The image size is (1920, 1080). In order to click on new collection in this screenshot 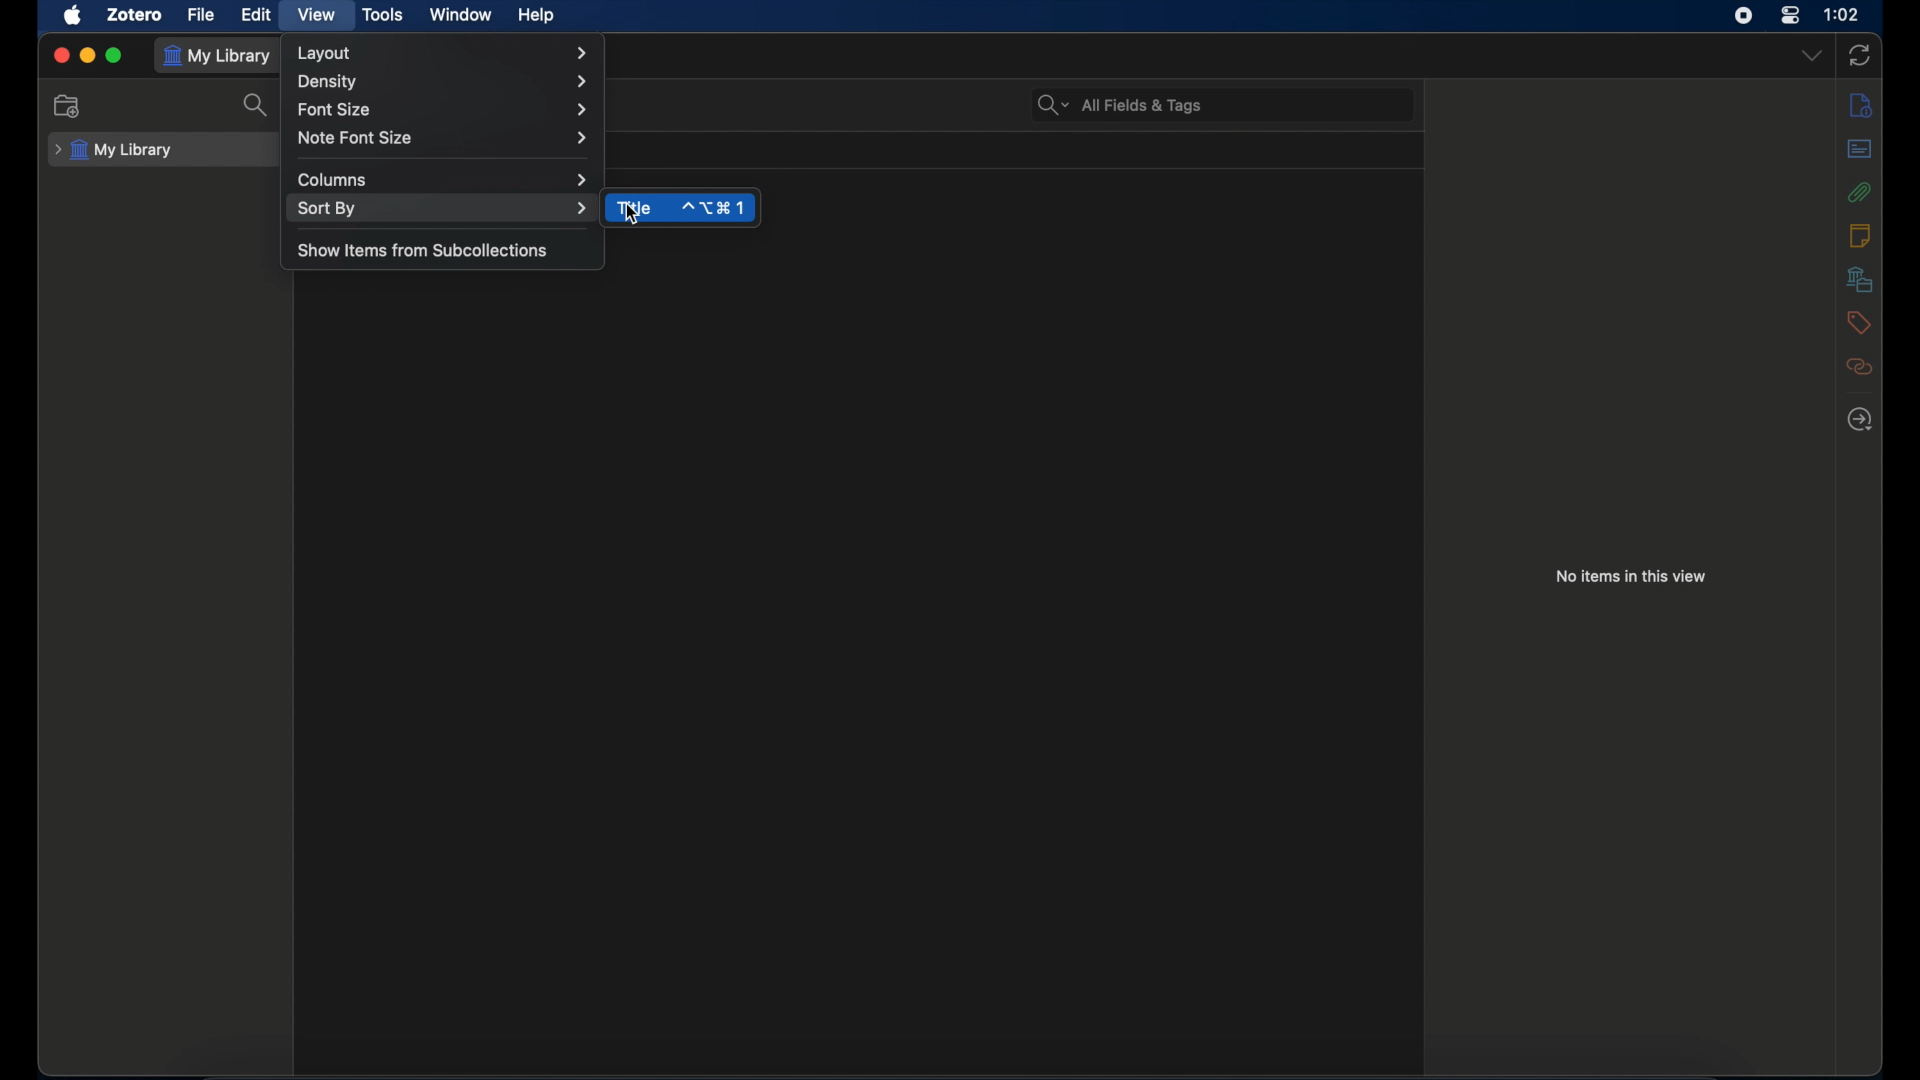, I will do `click(65, 106)`.